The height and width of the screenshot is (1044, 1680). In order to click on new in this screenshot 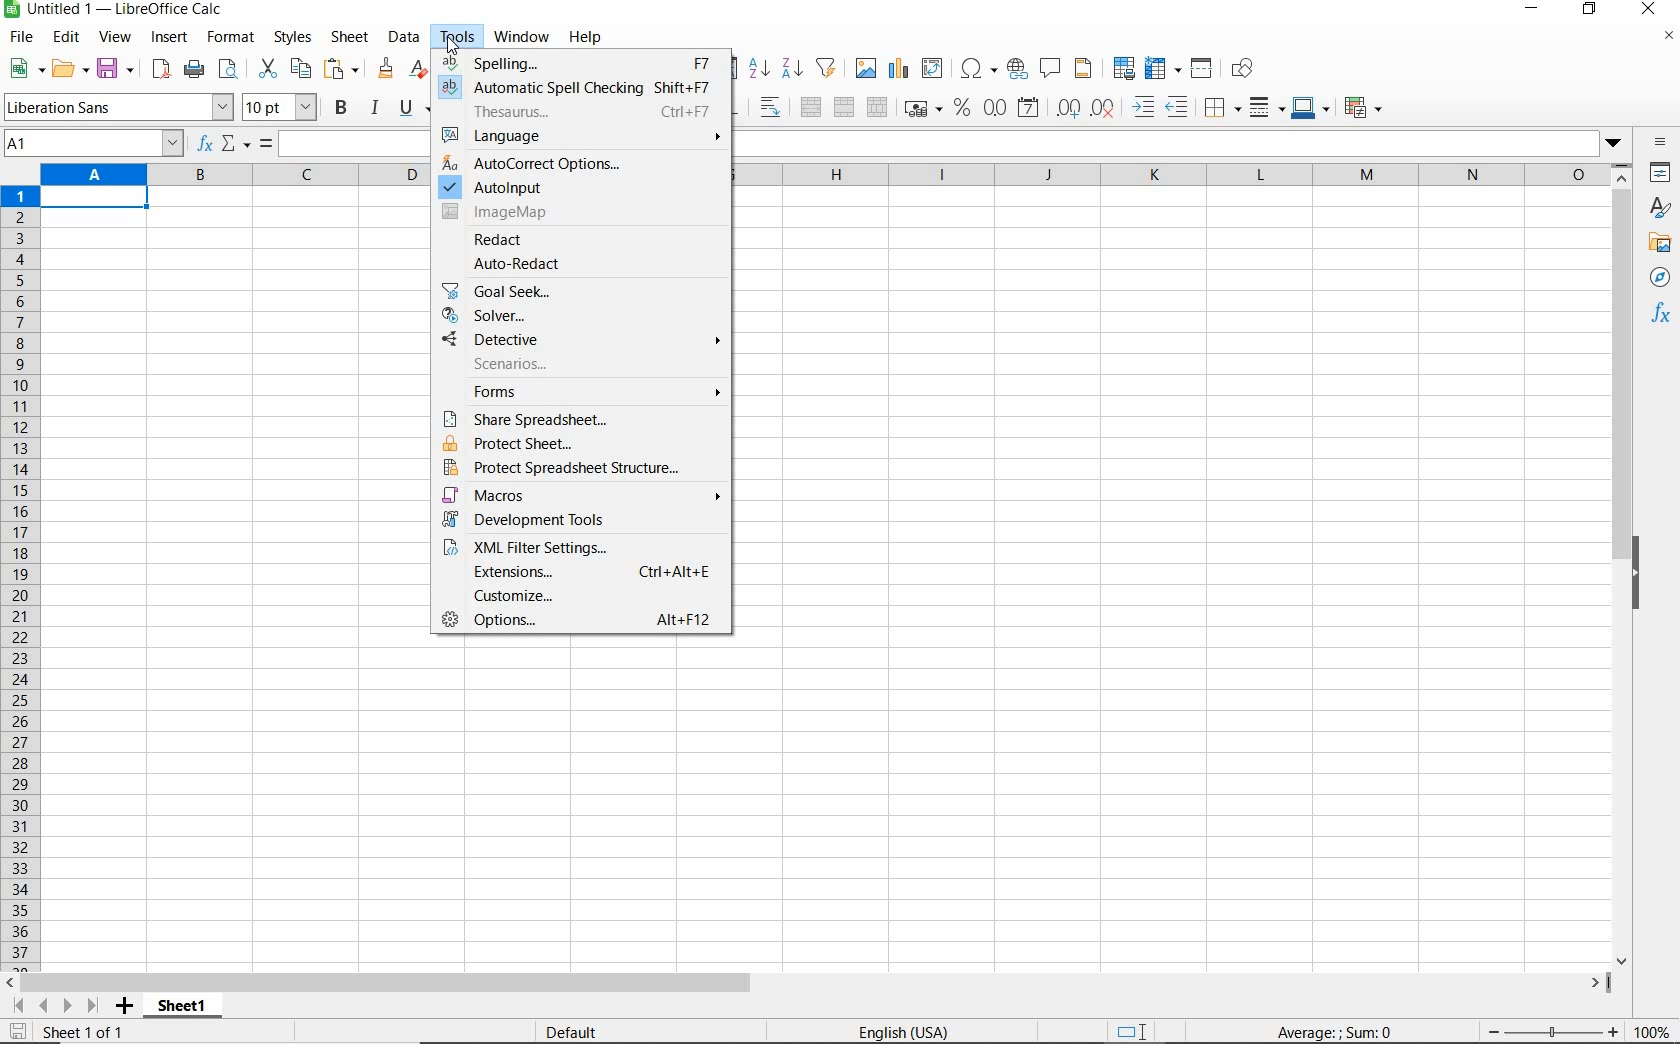, I will do `click(22, 69)`.